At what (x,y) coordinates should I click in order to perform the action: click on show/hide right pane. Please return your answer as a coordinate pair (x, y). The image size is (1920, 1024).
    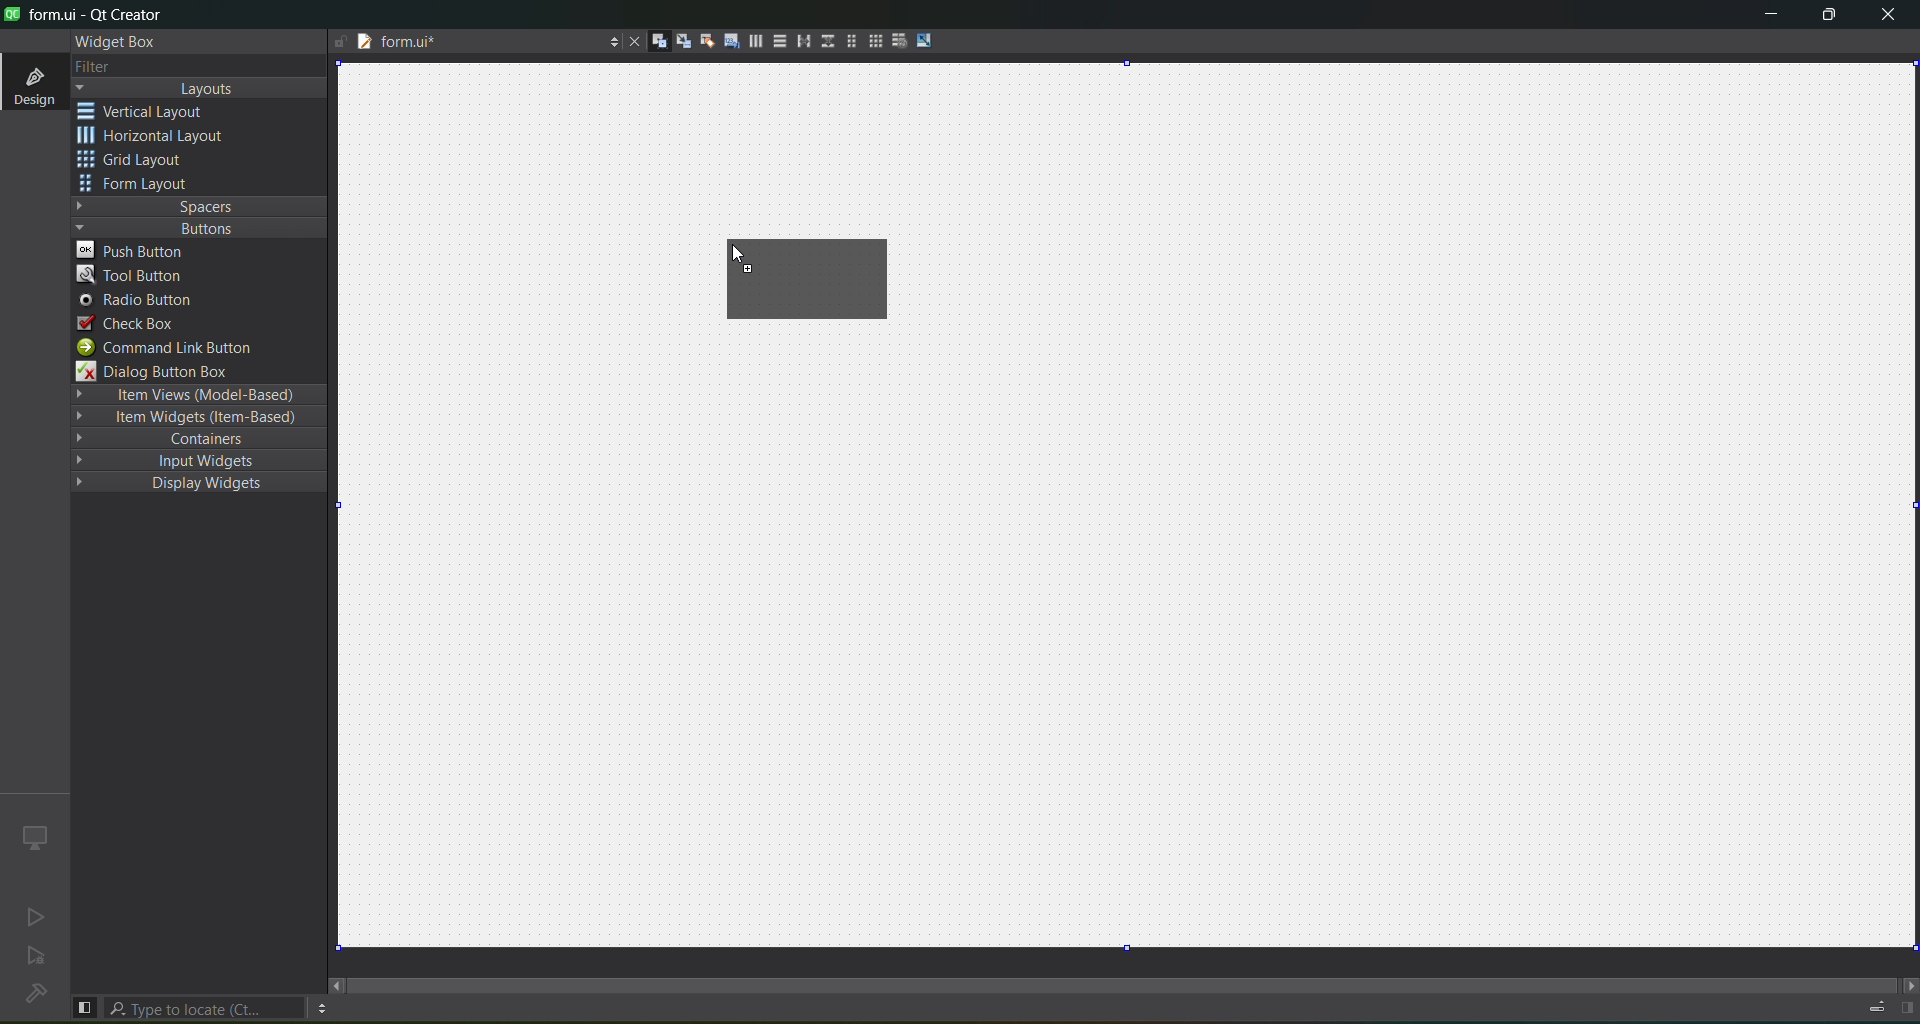
    Looking at the image, I should click on (1906, 1008).